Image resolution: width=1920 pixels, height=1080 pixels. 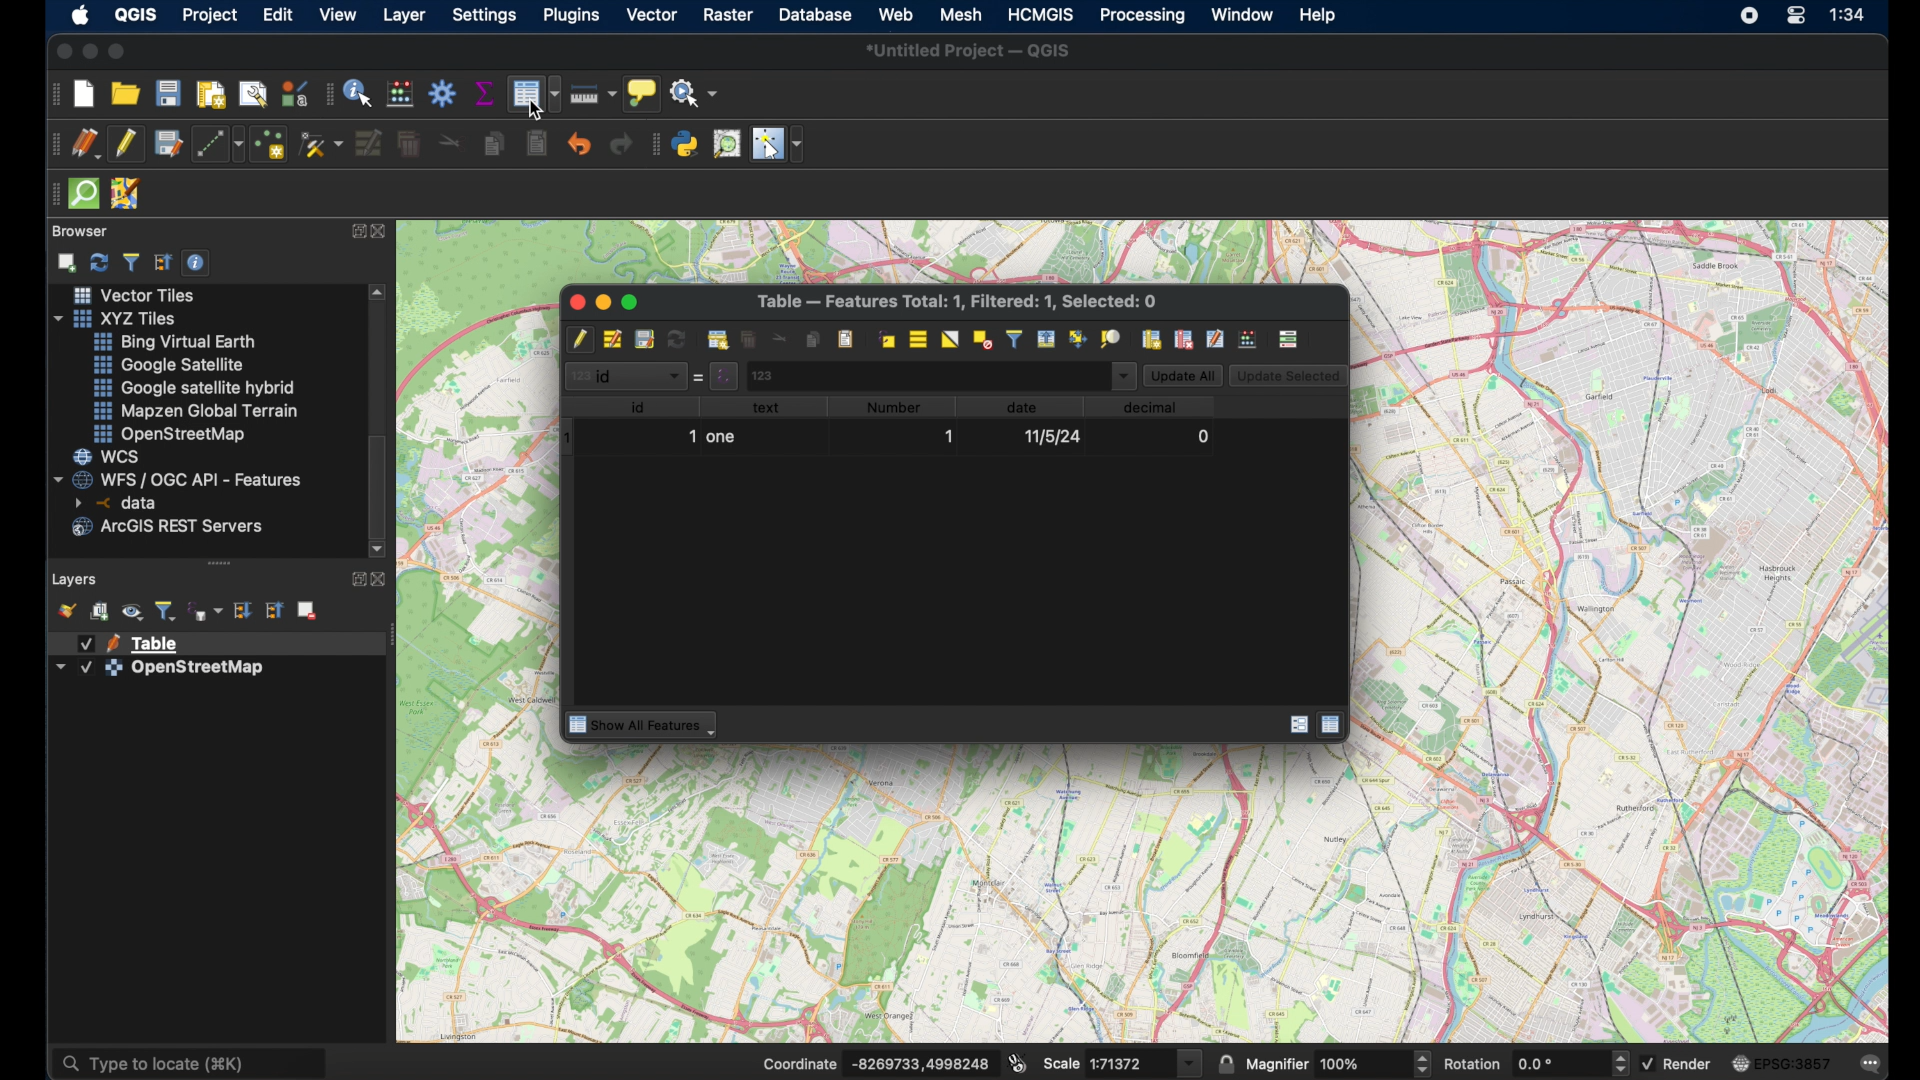 I want to click on toggle multi edit mode, so click(x=611, y=338).